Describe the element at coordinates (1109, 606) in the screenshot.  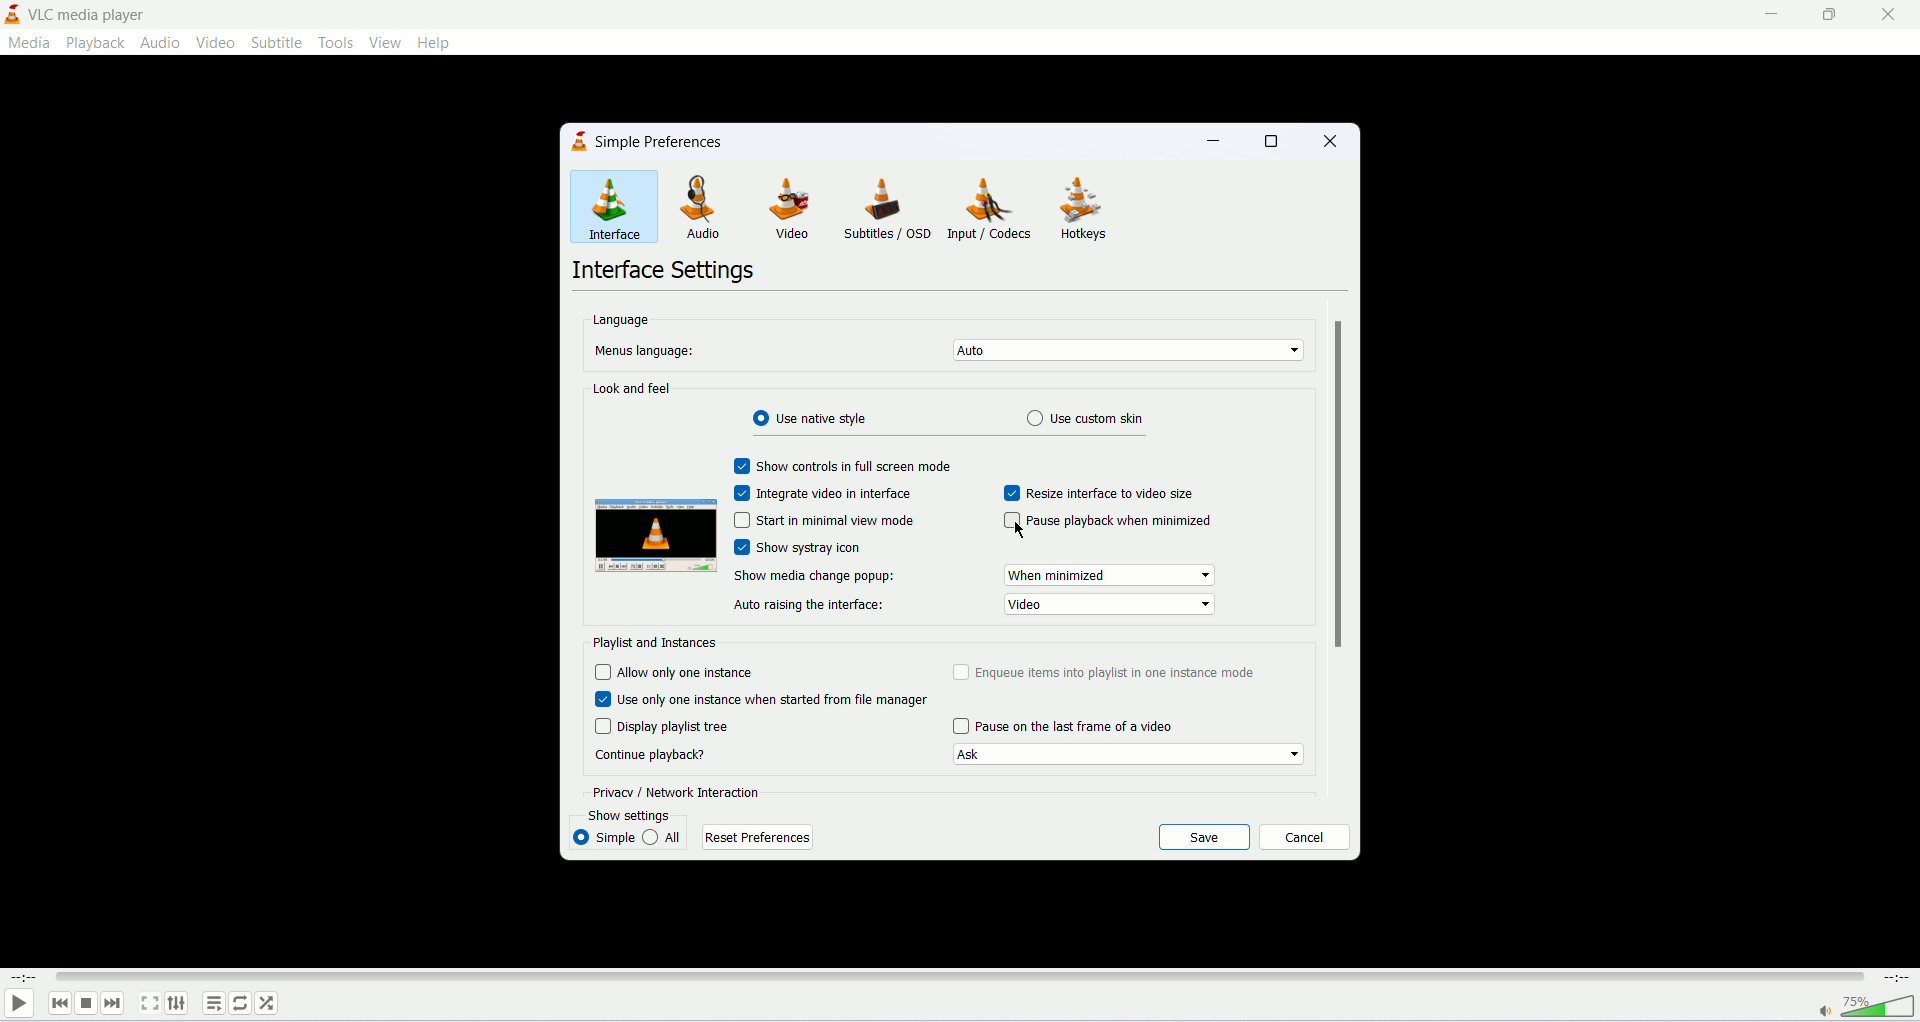
I see `Auto raising interface dropdown` at that location.